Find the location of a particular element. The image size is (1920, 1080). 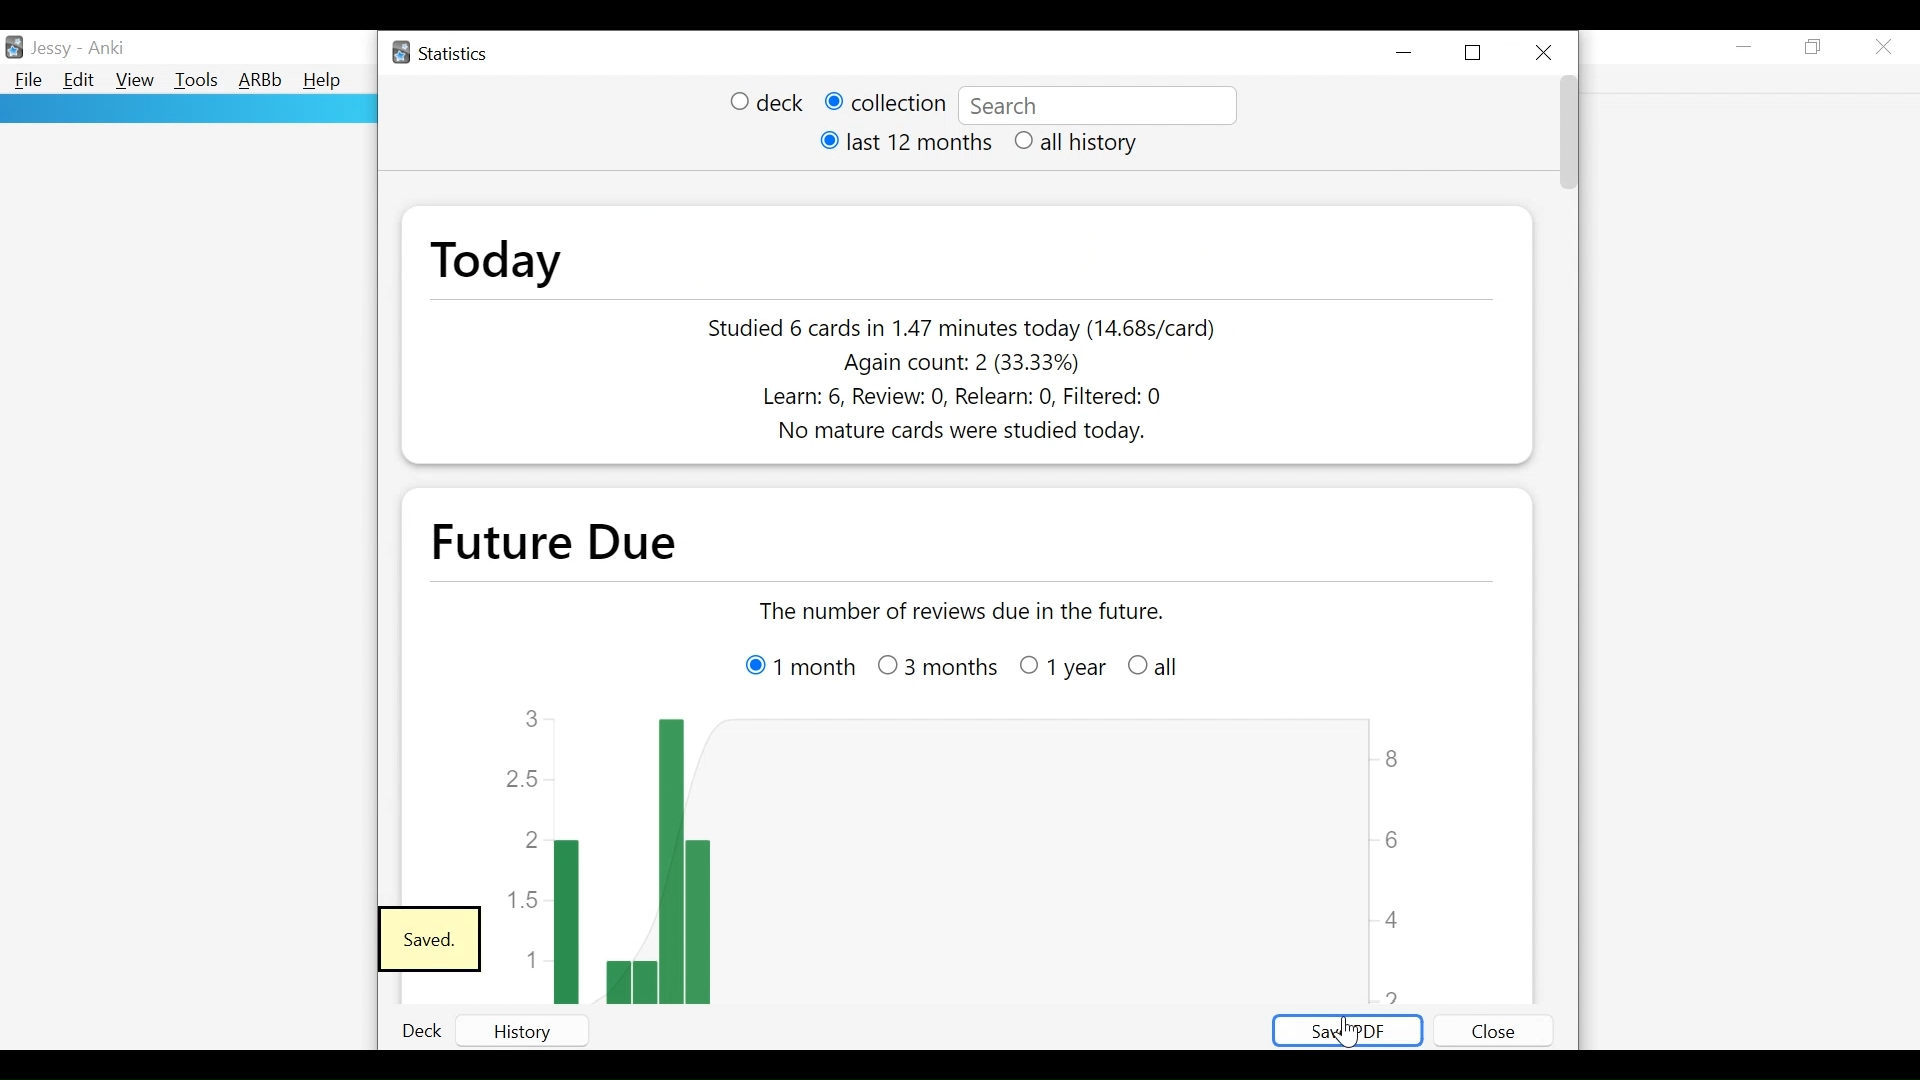

Again count is located at coordinates (965, 363).